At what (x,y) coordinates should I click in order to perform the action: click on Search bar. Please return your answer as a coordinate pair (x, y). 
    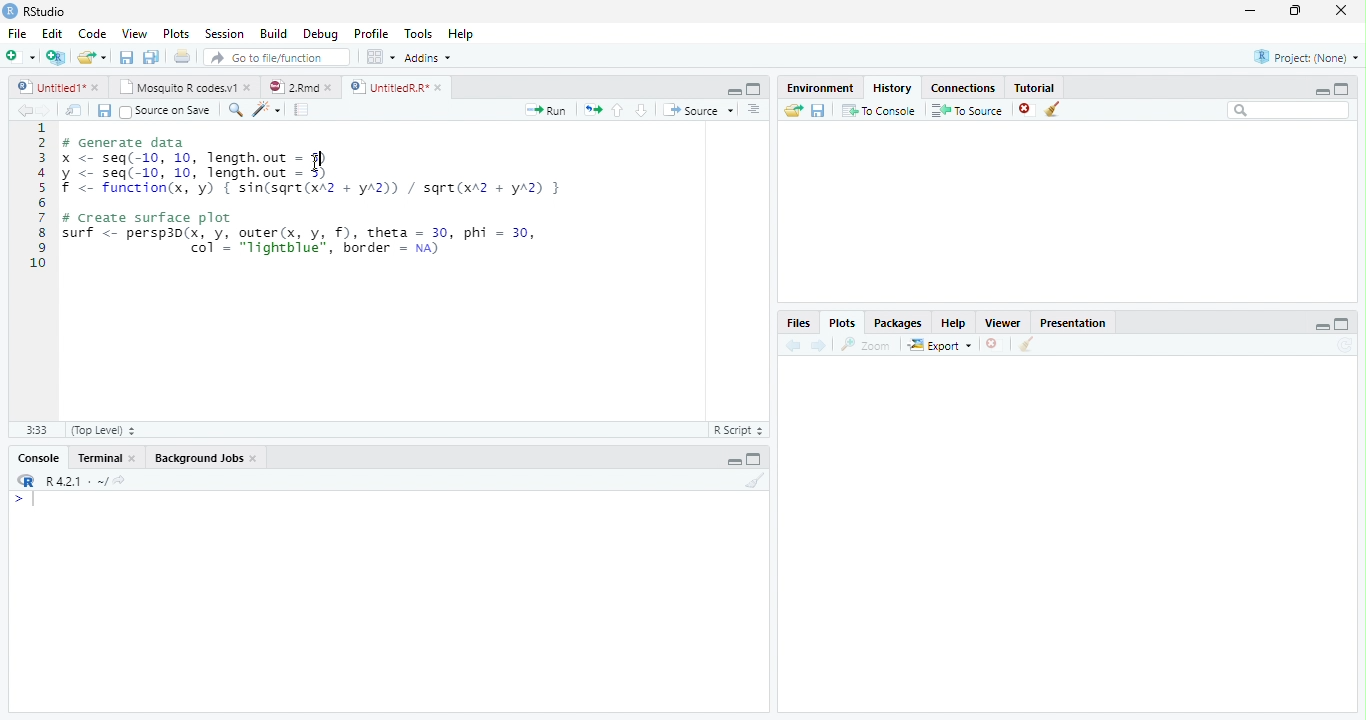
    Looking at the image, I should click on (1288, 110).